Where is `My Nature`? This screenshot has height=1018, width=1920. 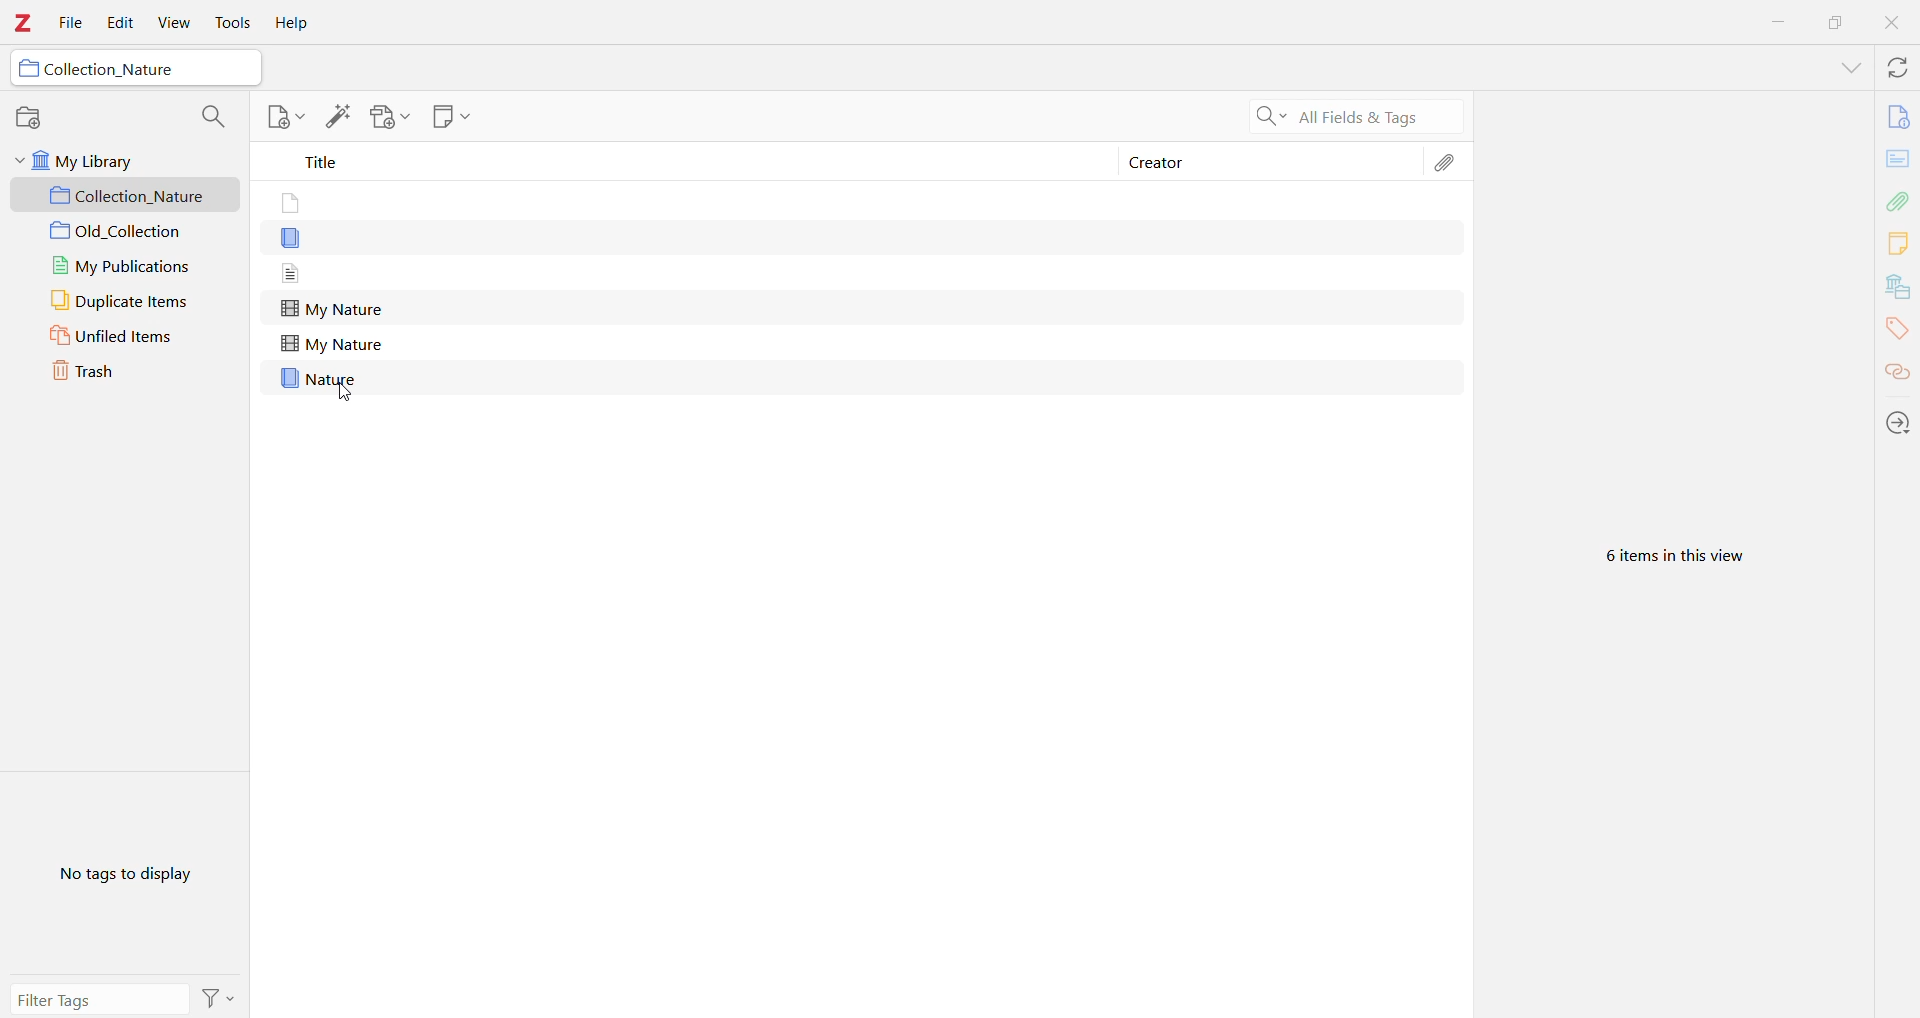 My Nature is located at coordinates (332, 345).